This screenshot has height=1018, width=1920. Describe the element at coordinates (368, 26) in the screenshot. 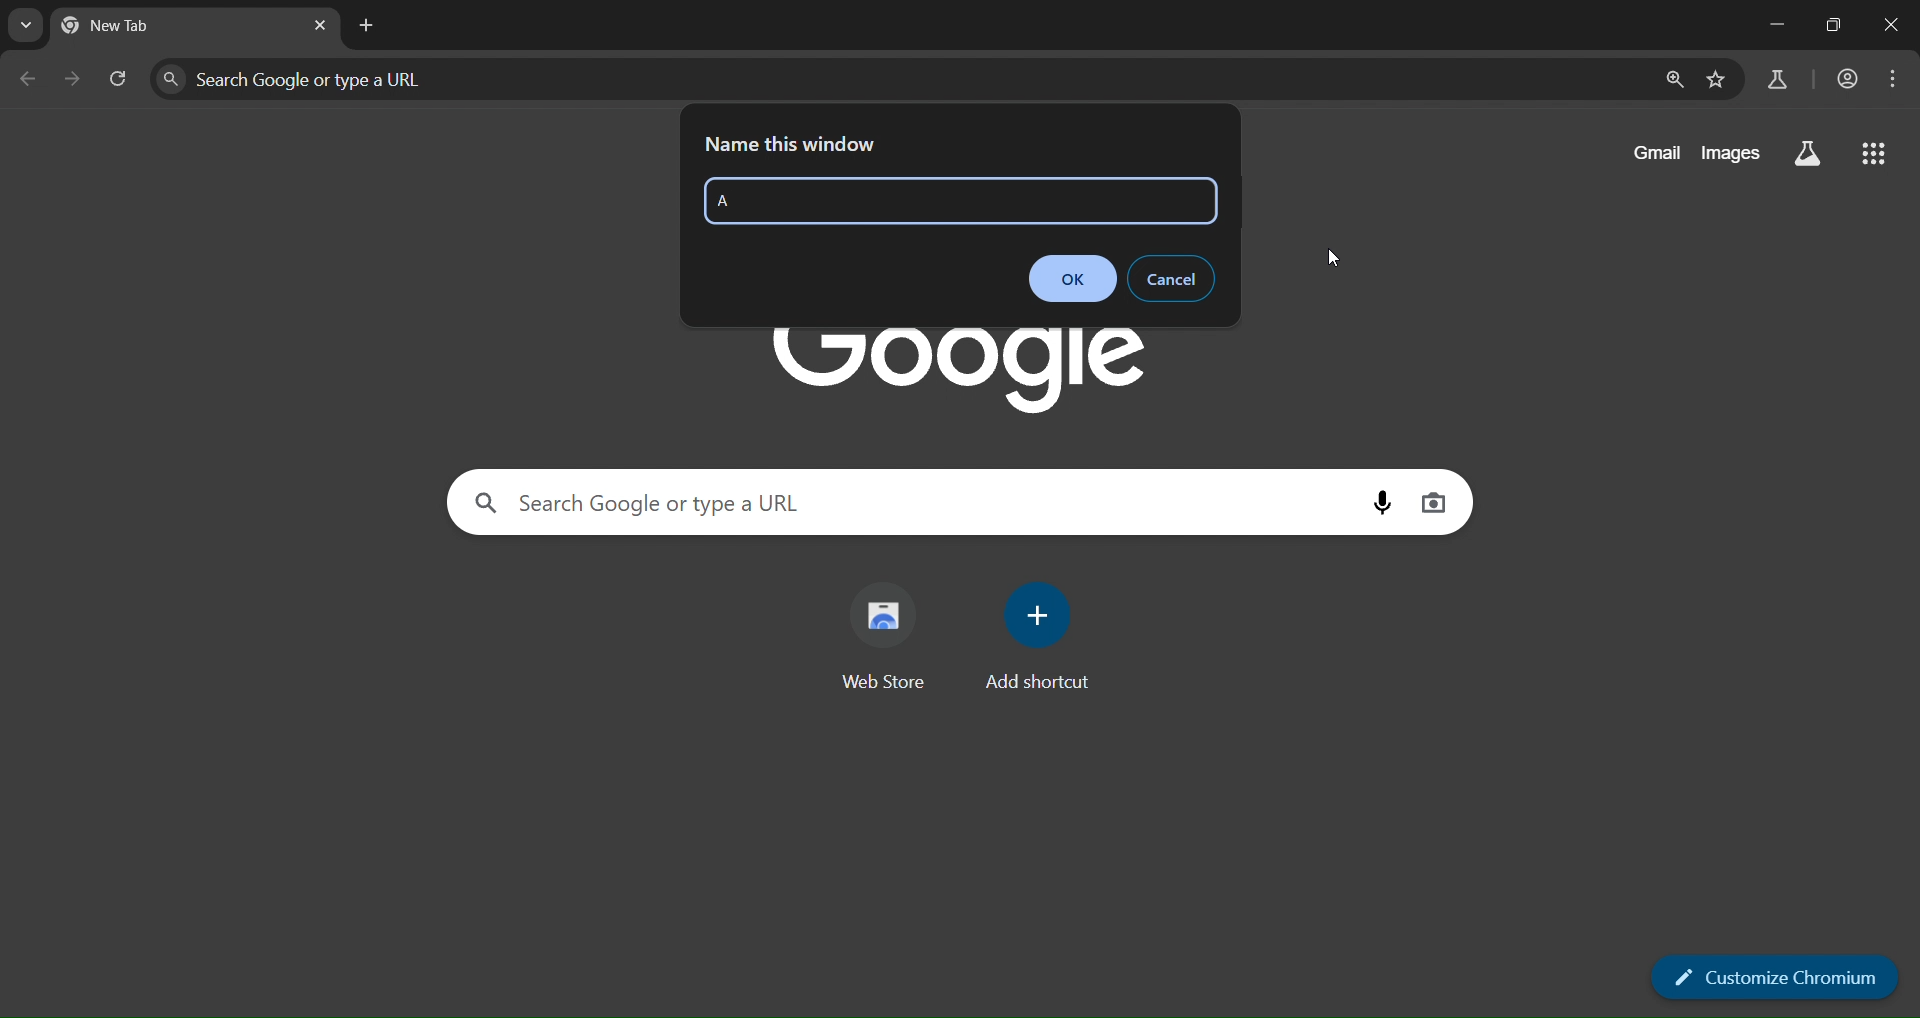

I see `new tab` at that location.